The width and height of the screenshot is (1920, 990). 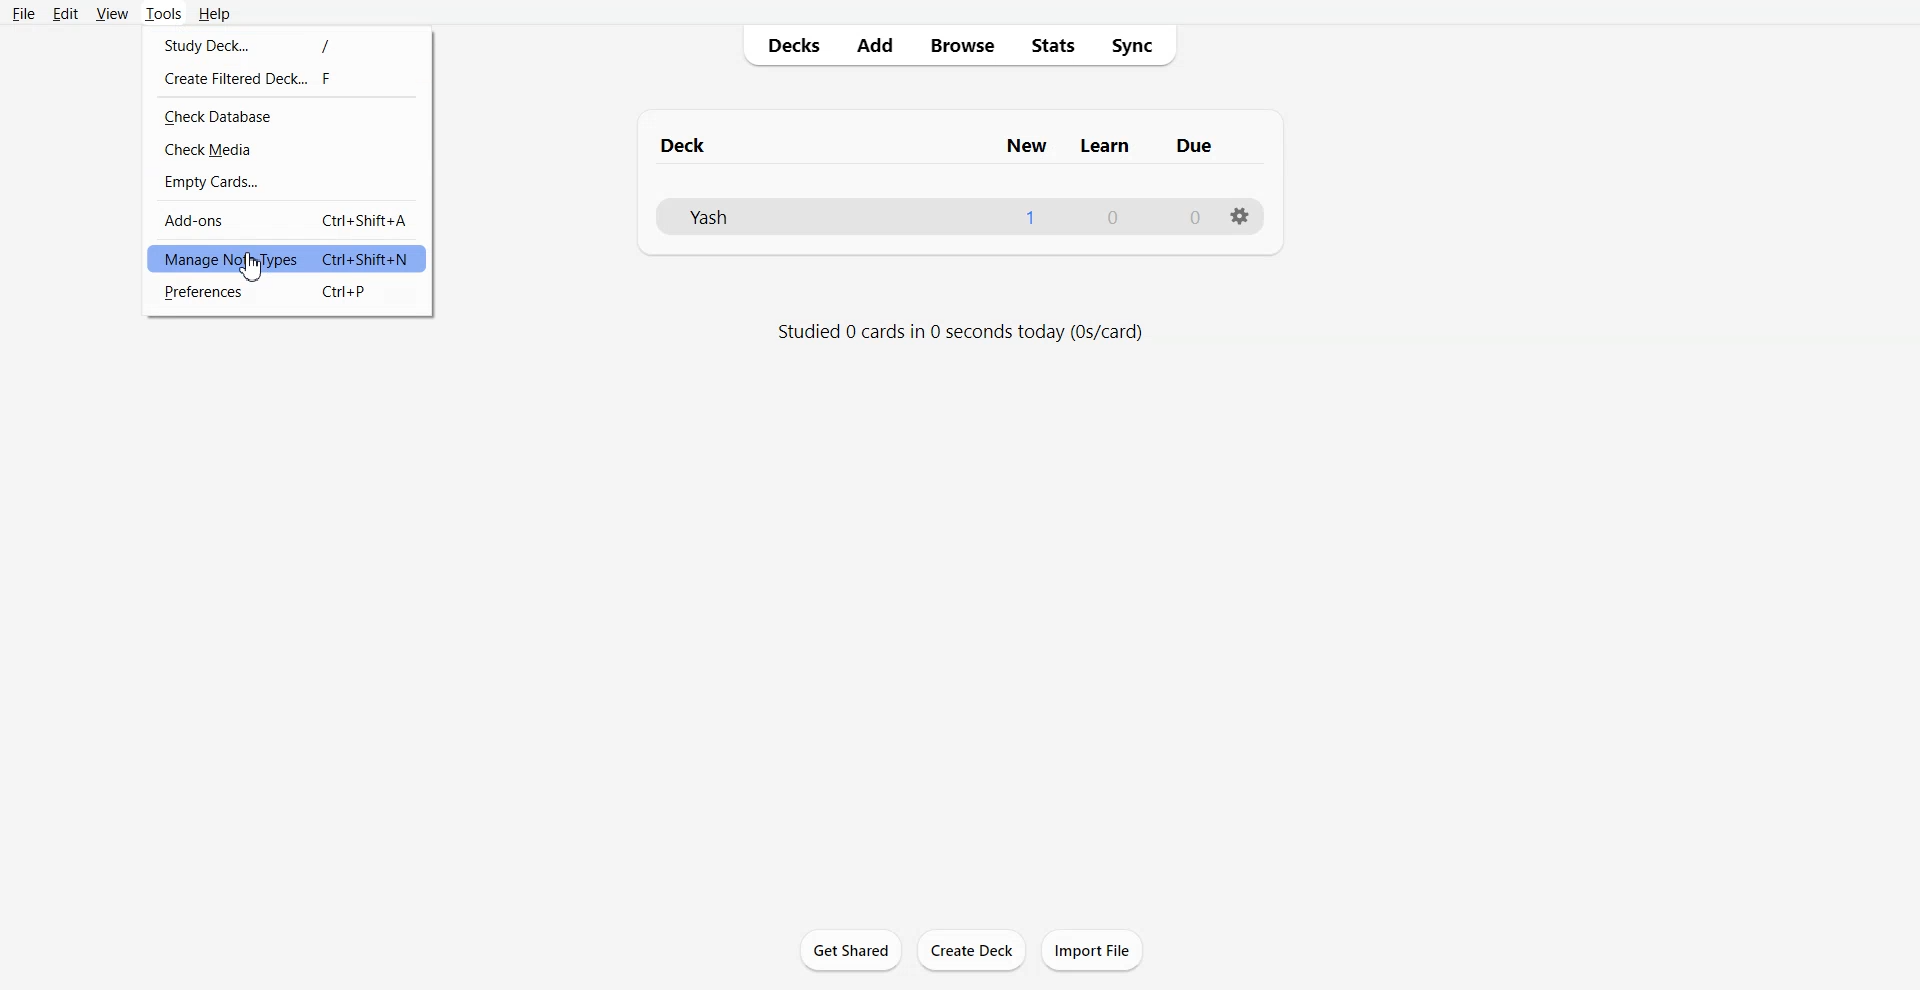 I want to click on Settings, so click(x=1237, y=216).